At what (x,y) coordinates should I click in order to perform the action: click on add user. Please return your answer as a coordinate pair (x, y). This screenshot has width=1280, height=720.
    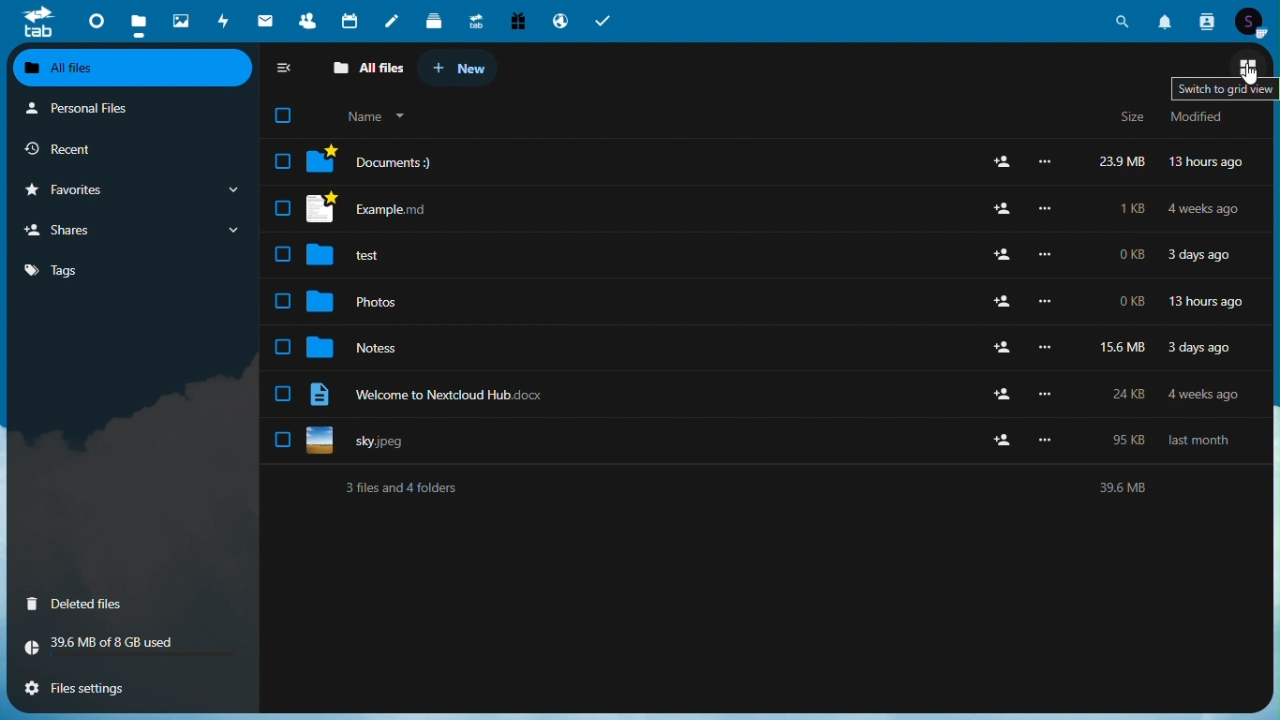
    Looking at the image, I should click on (1000, 395).